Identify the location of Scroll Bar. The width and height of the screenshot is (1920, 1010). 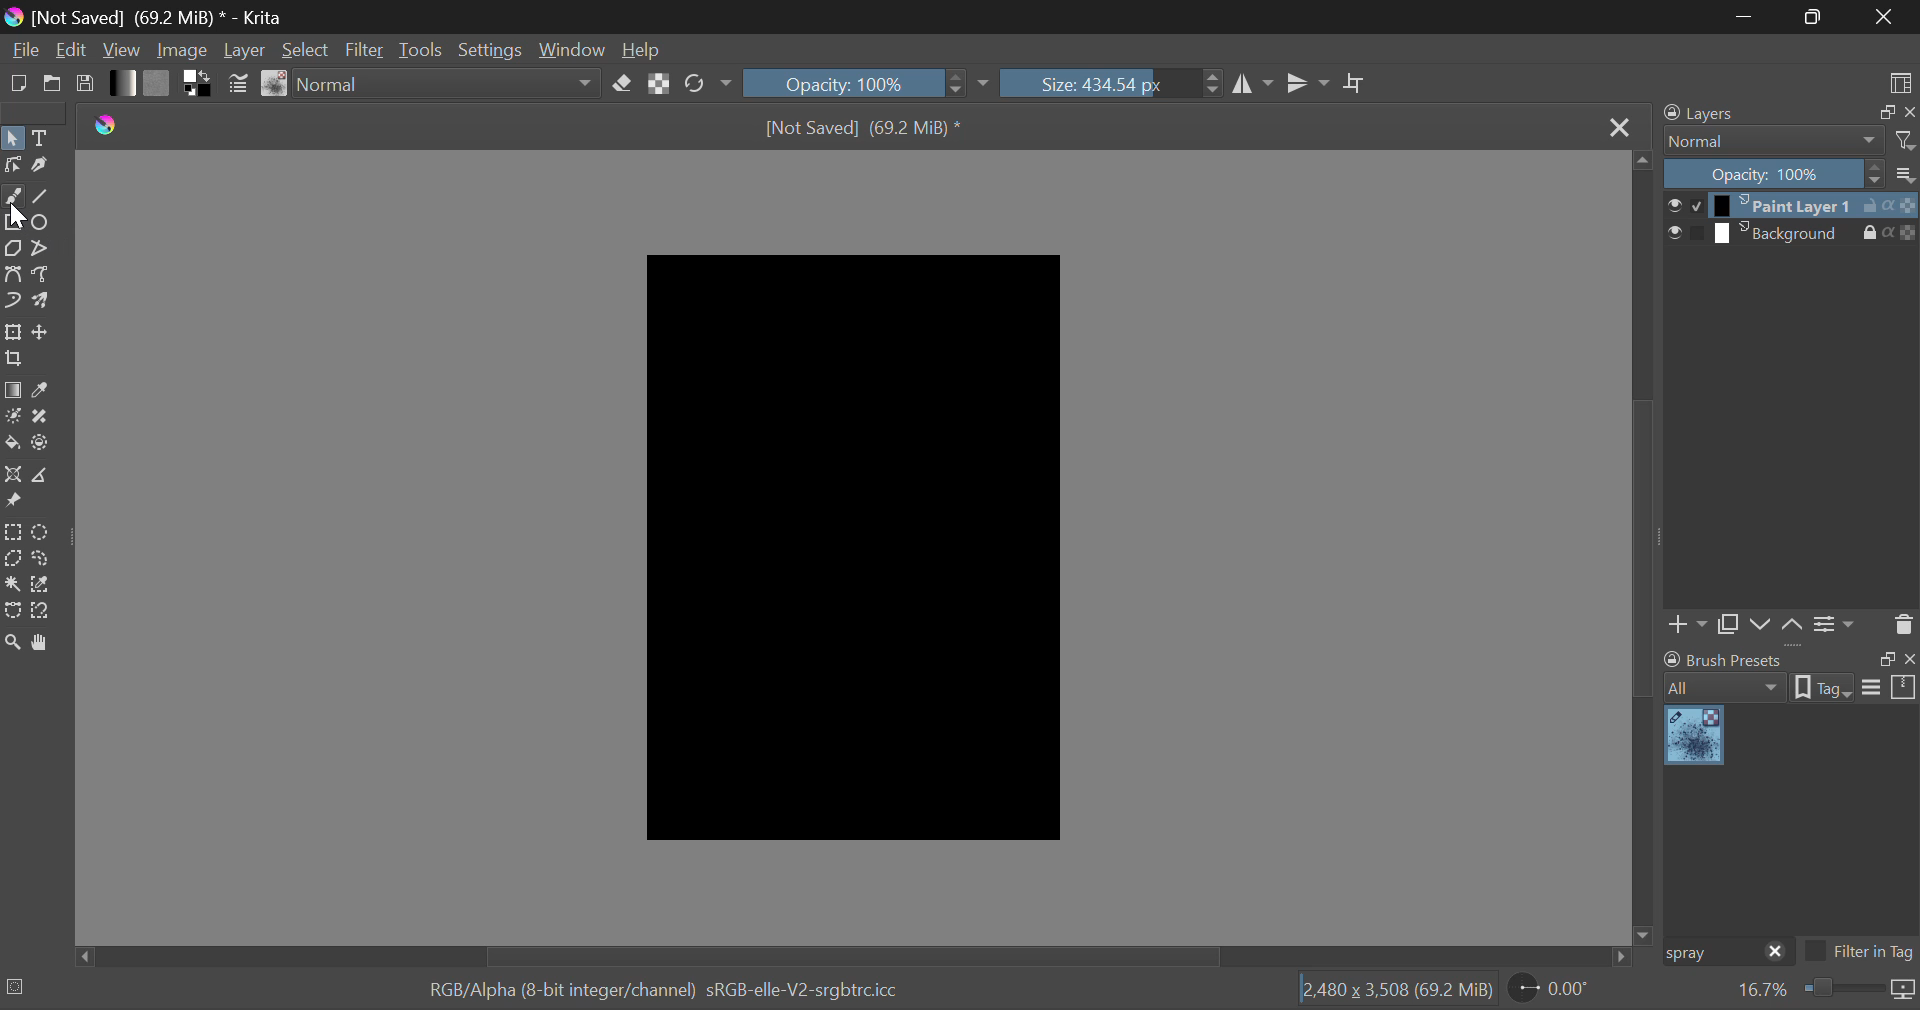
(1644, 545).